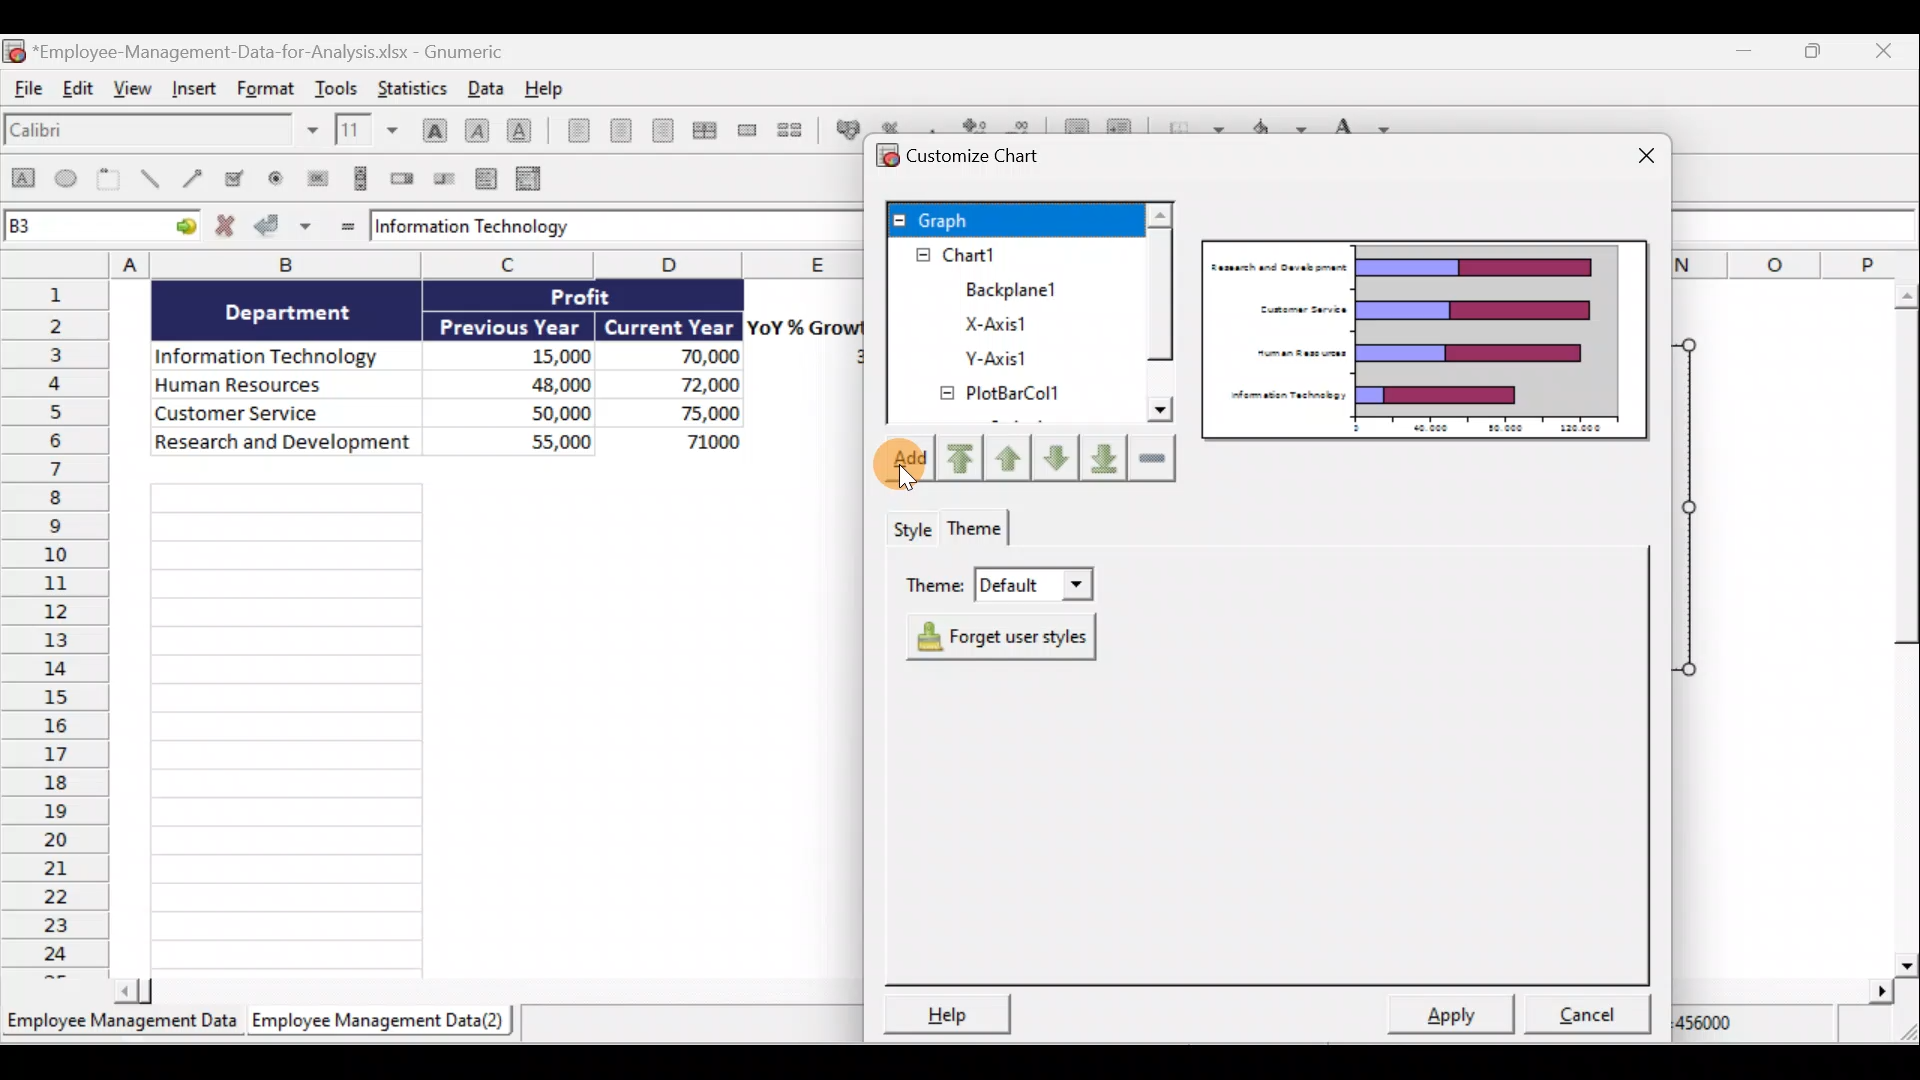 The width and height of the screenshot is (1920, 1080). What do you see at coordinates (598, 299) in the screenshot?
I see `Profit` at bounding box center [598, 299].